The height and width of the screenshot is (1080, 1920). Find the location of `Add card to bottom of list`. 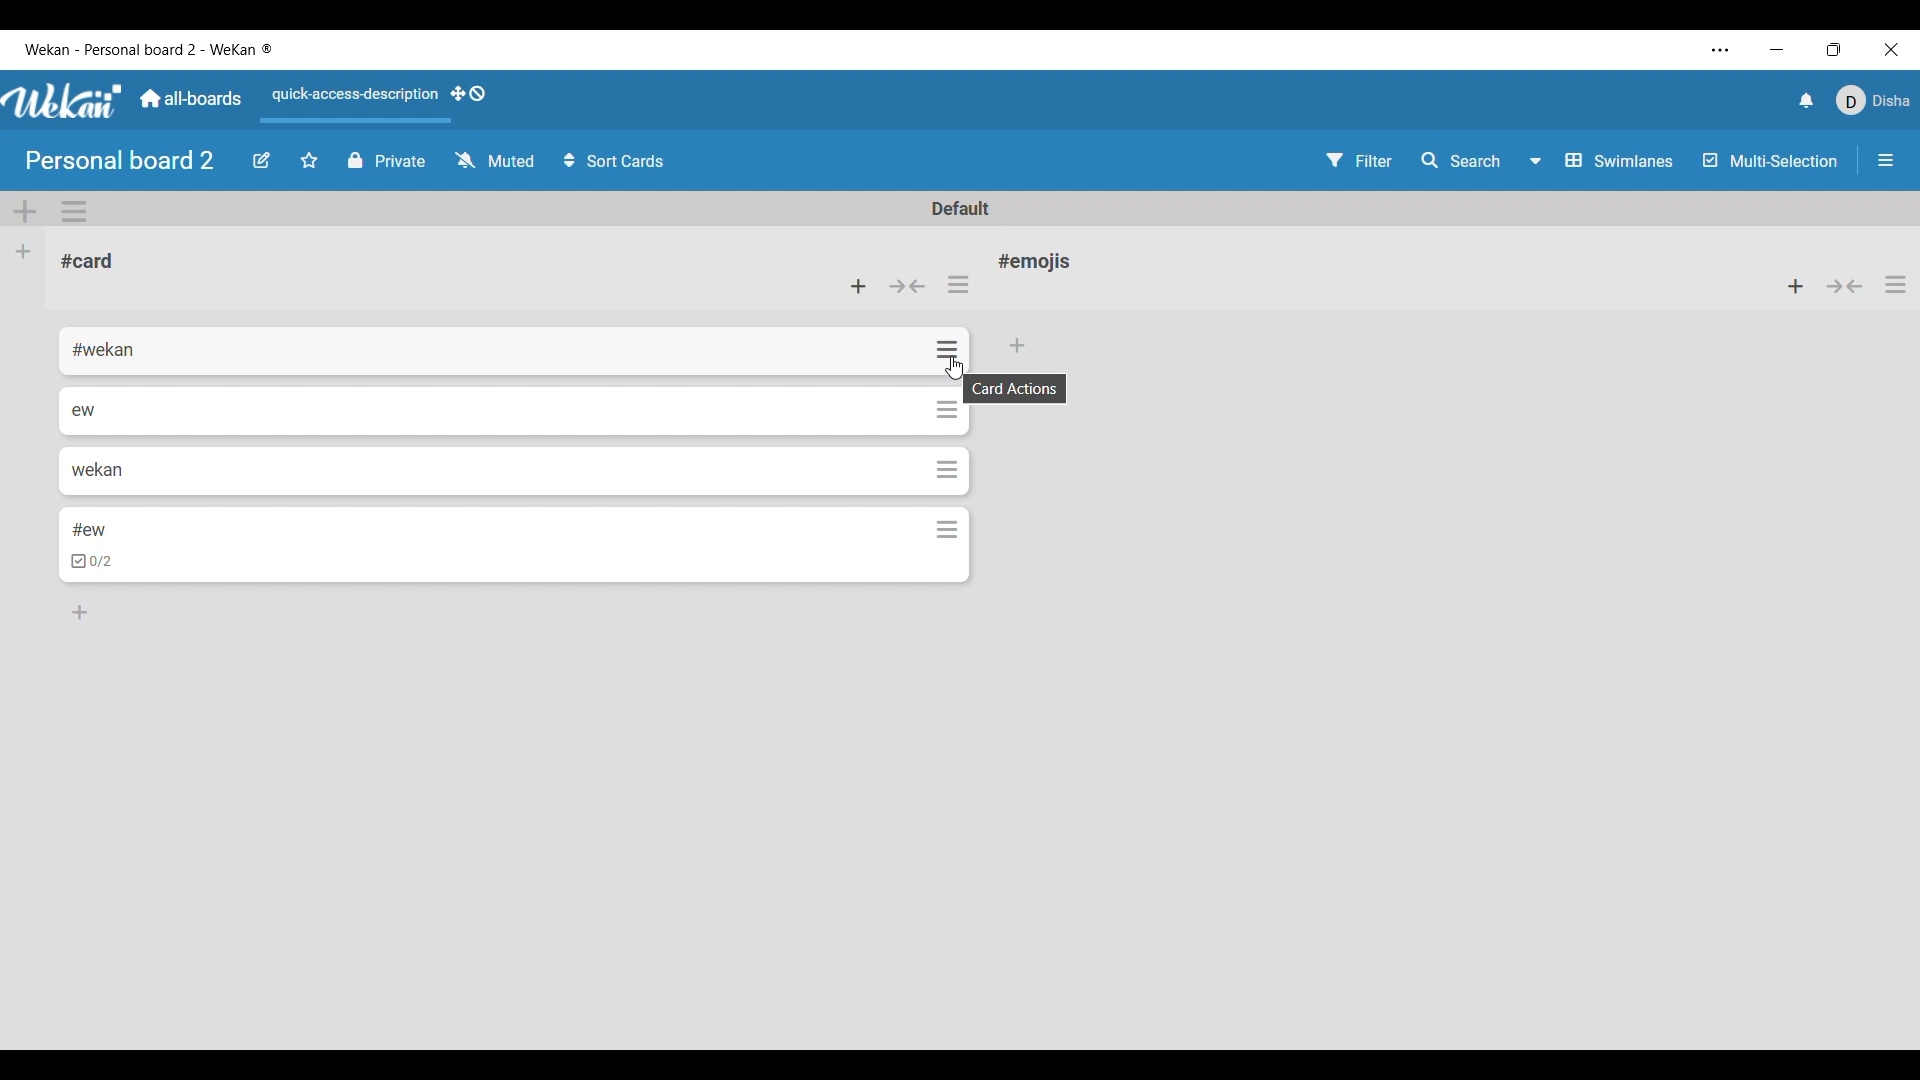

Add card to bottom of list is located at coordinates (1019, 346).